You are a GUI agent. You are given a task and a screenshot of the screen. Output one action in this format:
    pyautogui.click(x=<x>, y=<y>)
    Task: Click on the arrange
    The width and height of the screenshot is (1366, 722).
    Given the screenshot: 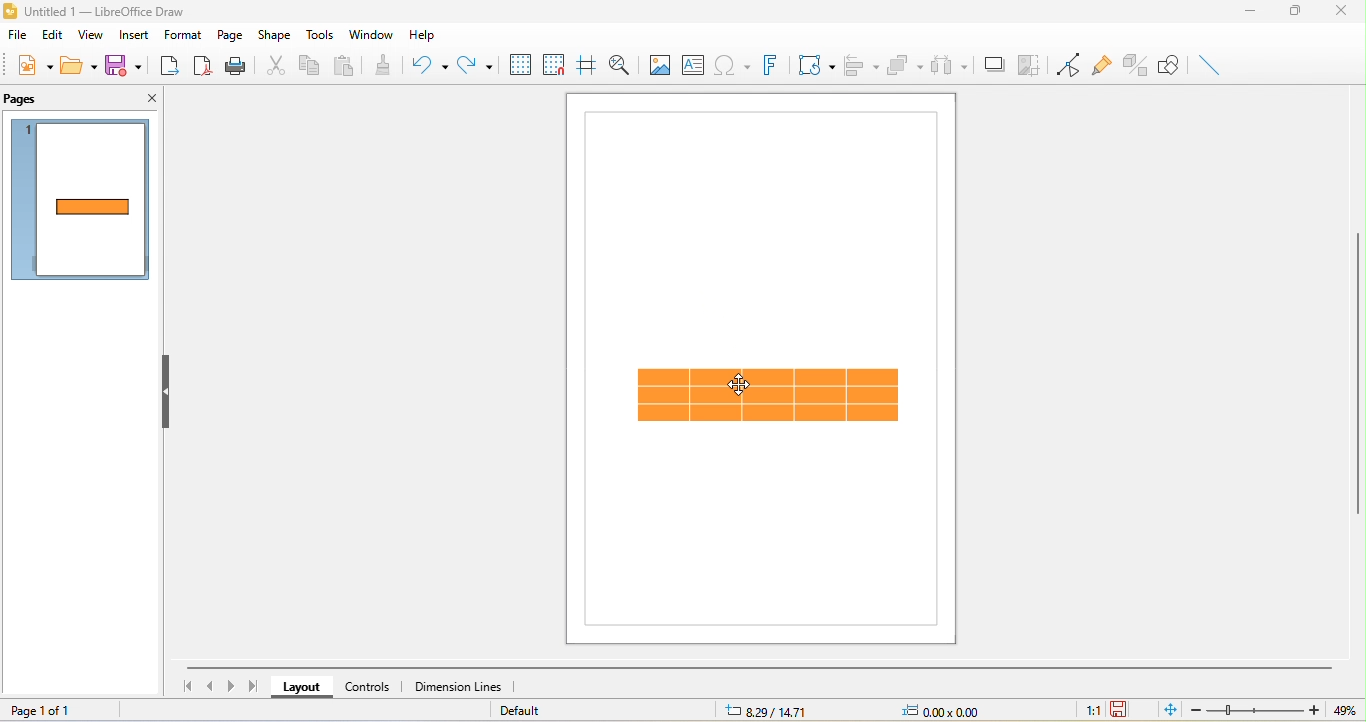 What is the action you would take?
    pyautogui.click(x=905, y=64)
    